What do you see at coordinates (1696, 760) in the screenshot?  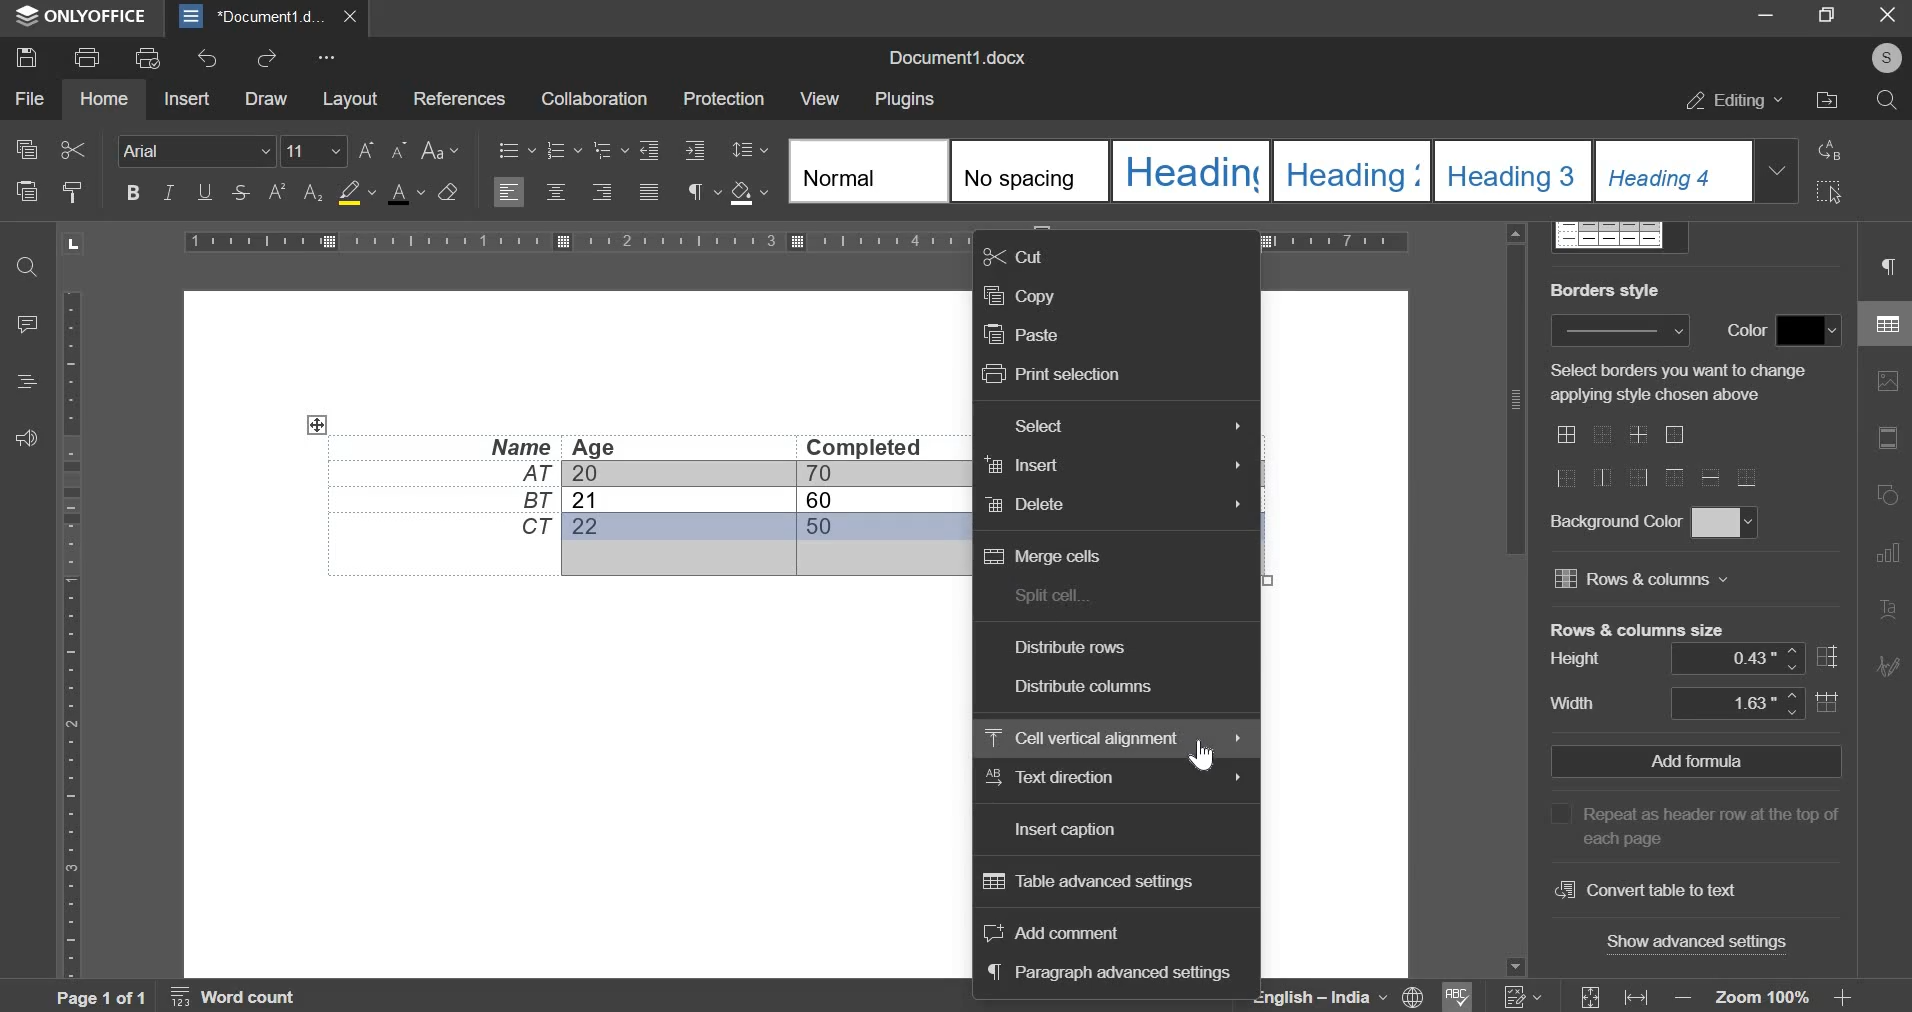 I see `add formula` at bounding box center [1696, 760].